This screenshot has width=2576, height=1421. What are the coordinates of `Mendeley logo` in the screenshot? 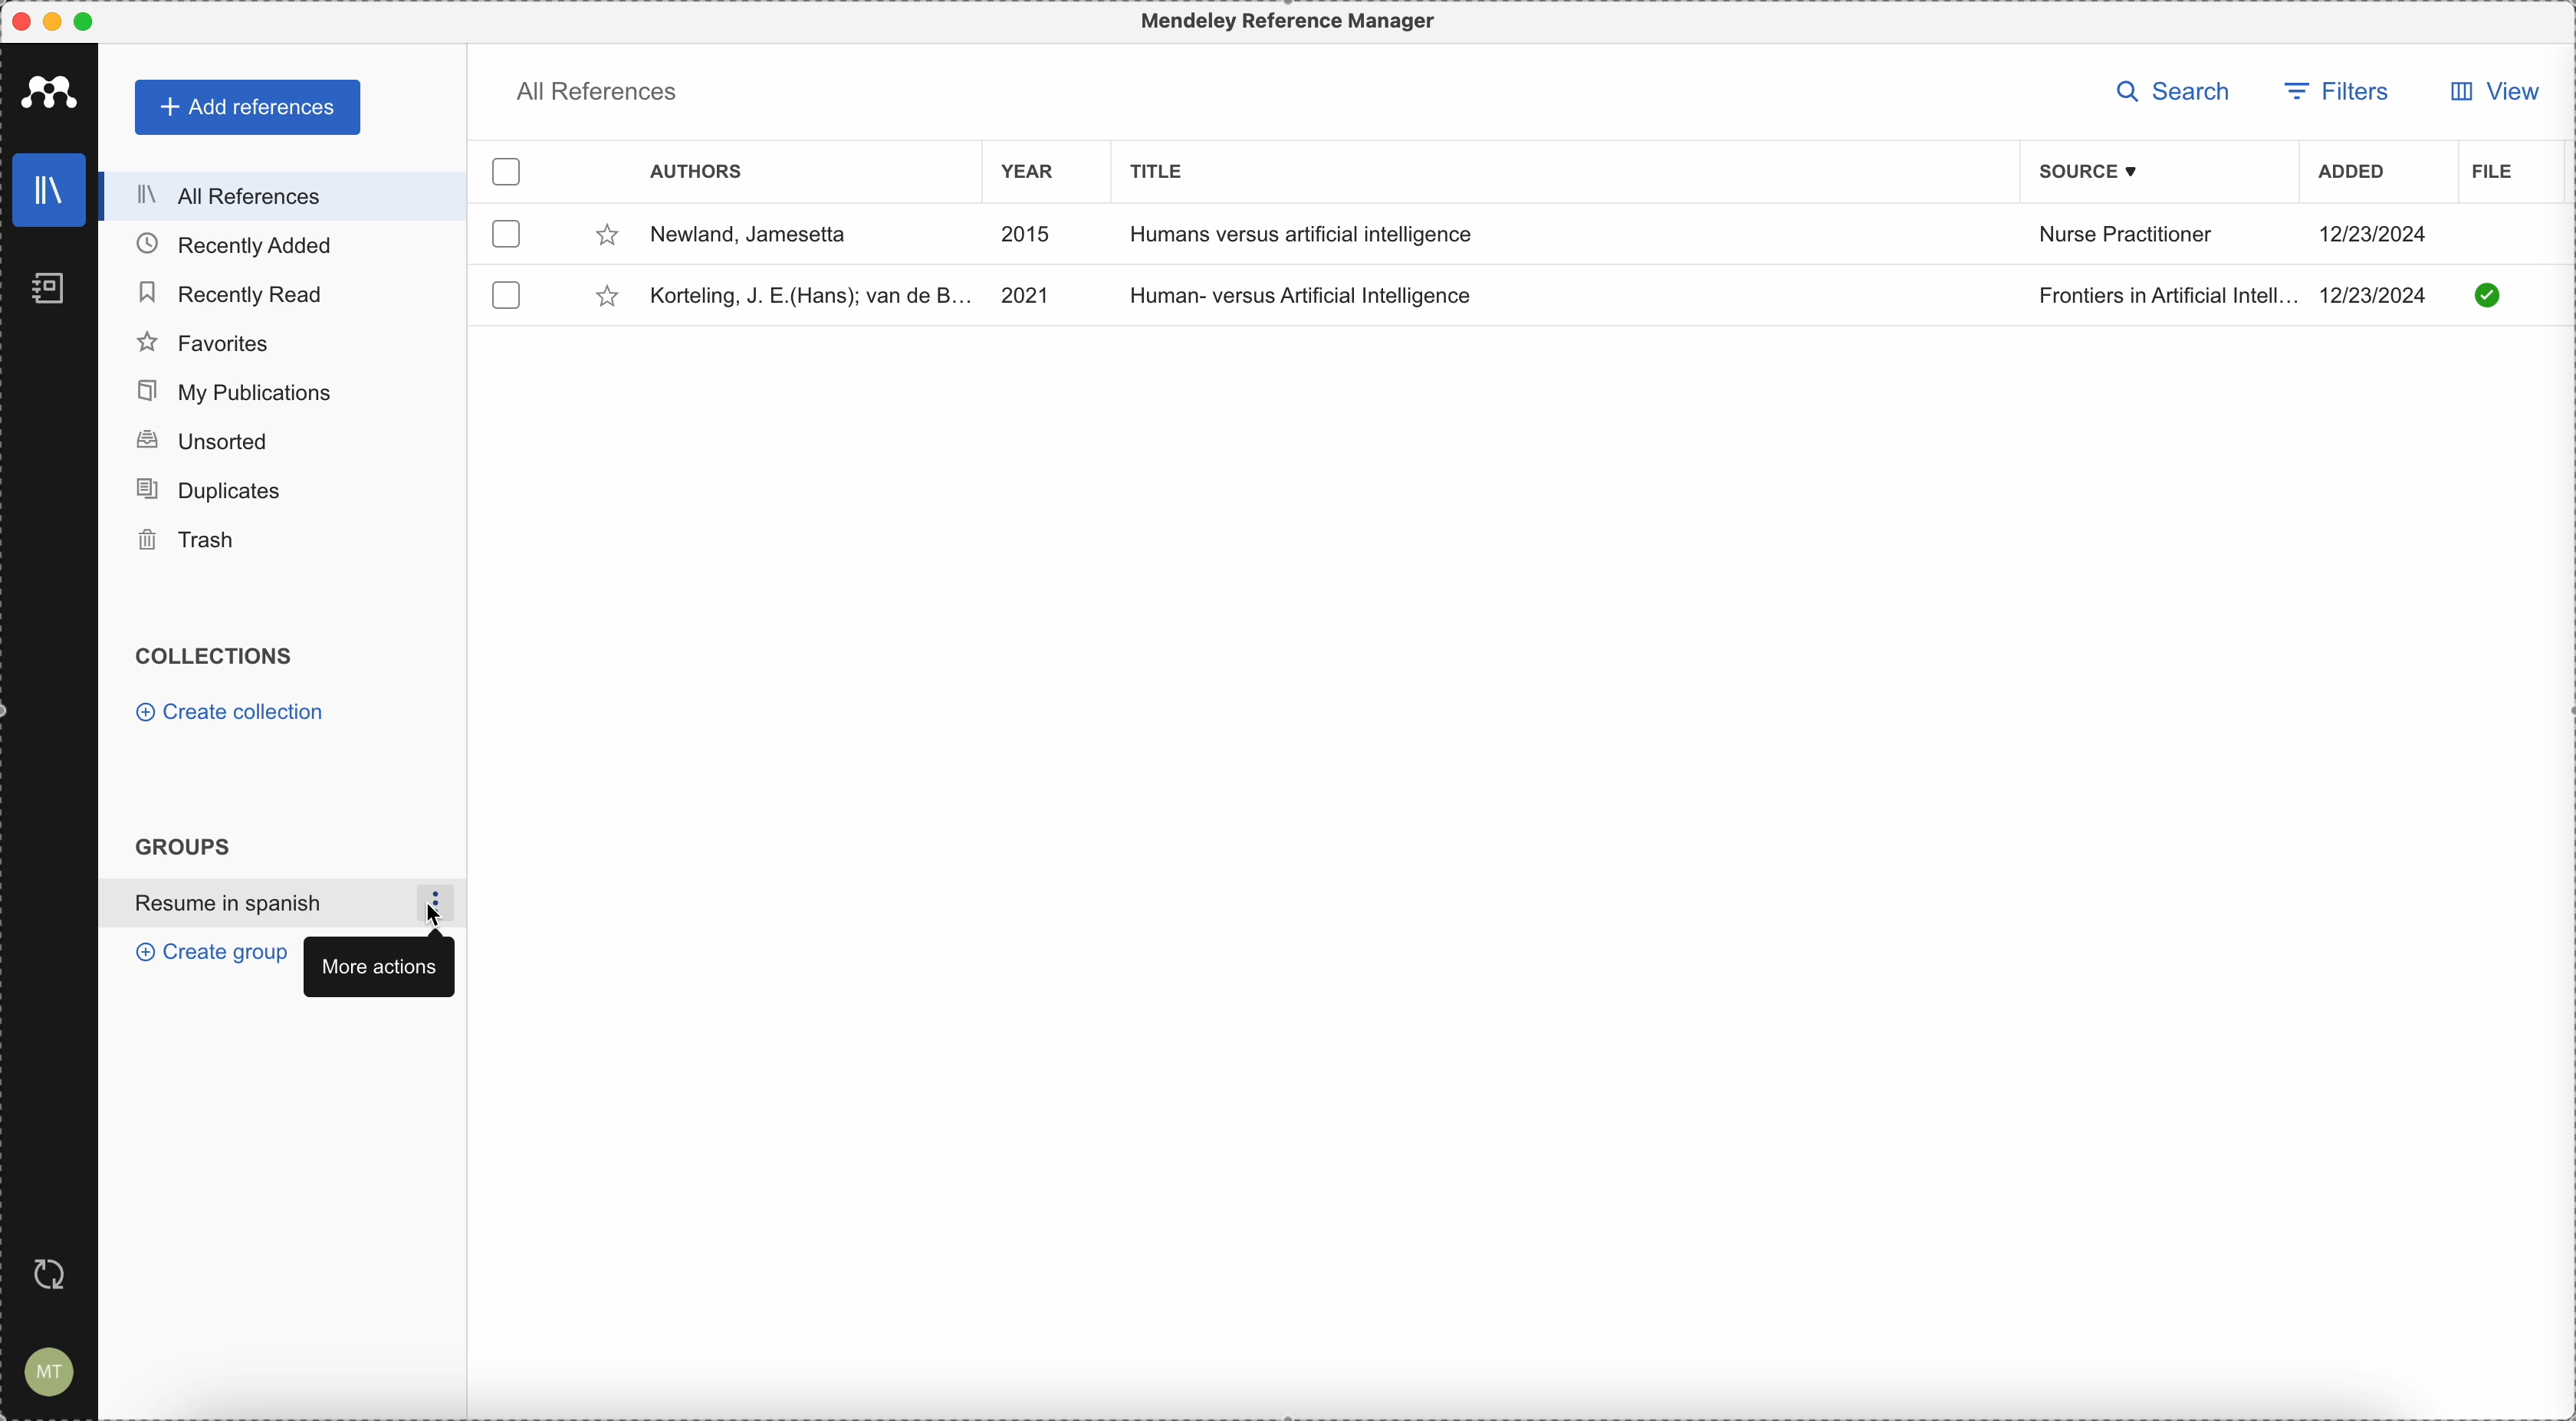 It's located at (50, 91).